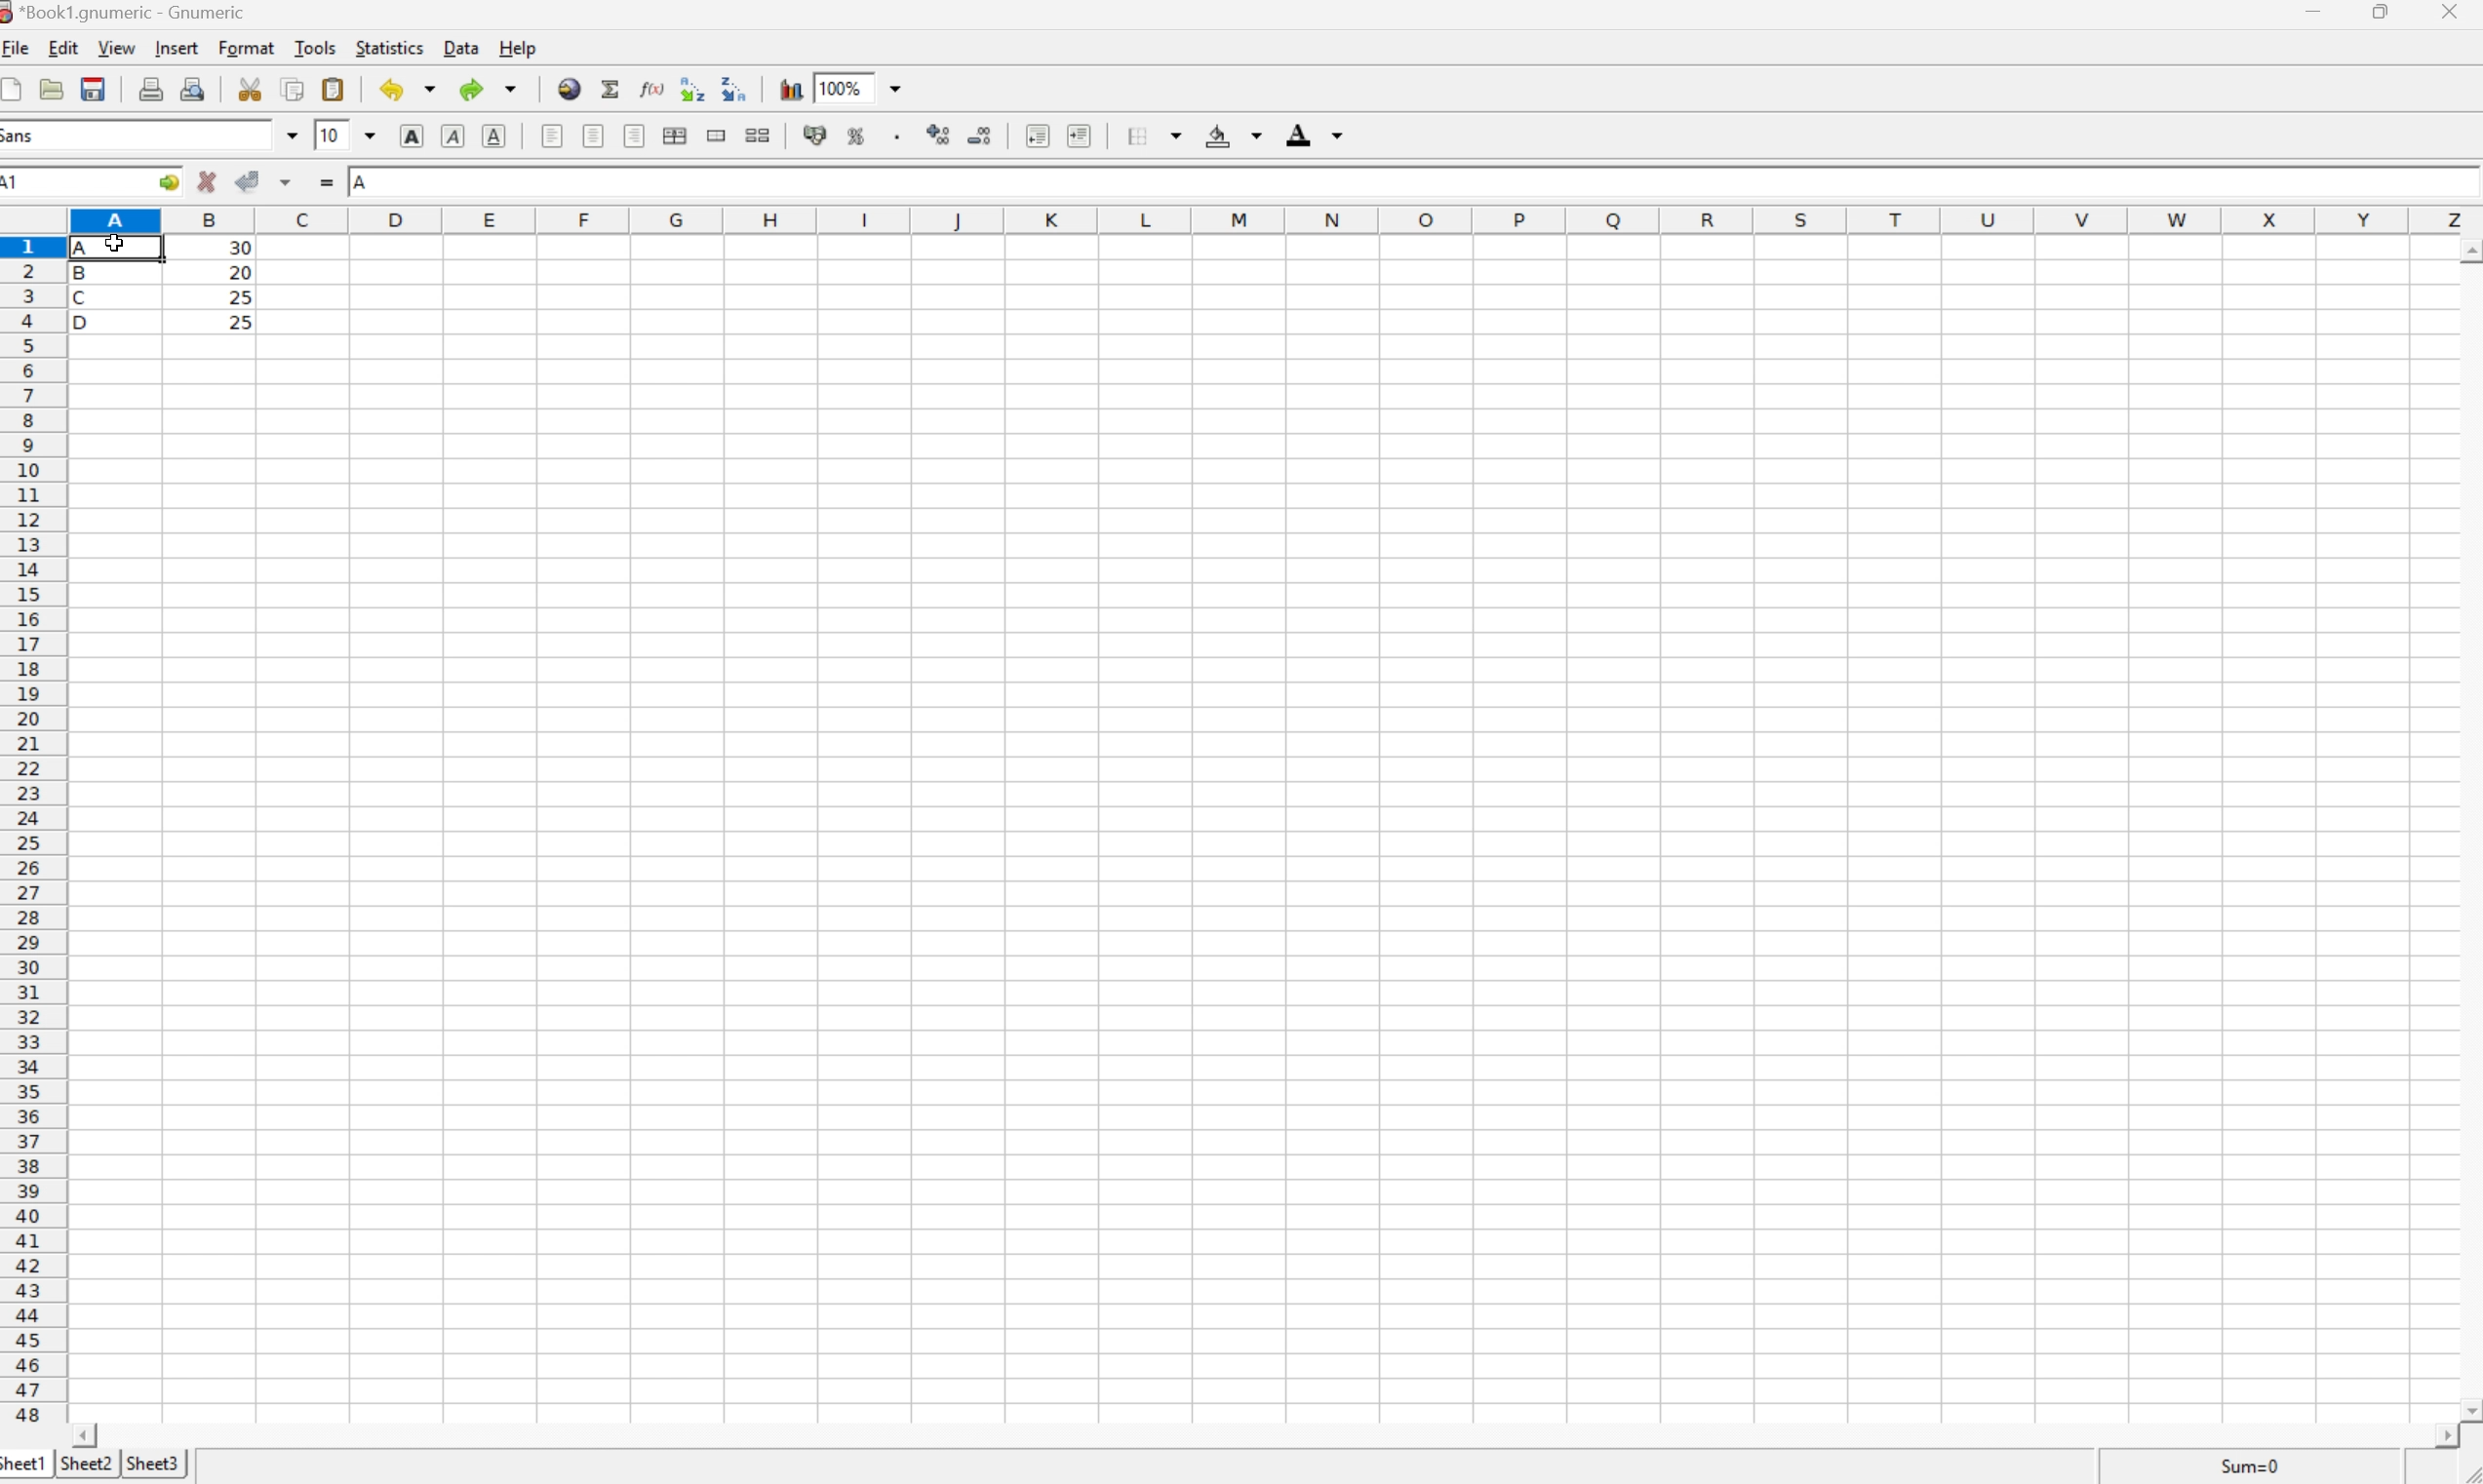 The image size is (2483, 1484). Describe the element at coordinates (25, 1466) in the screenshot. I see `Sheet1` at that location.